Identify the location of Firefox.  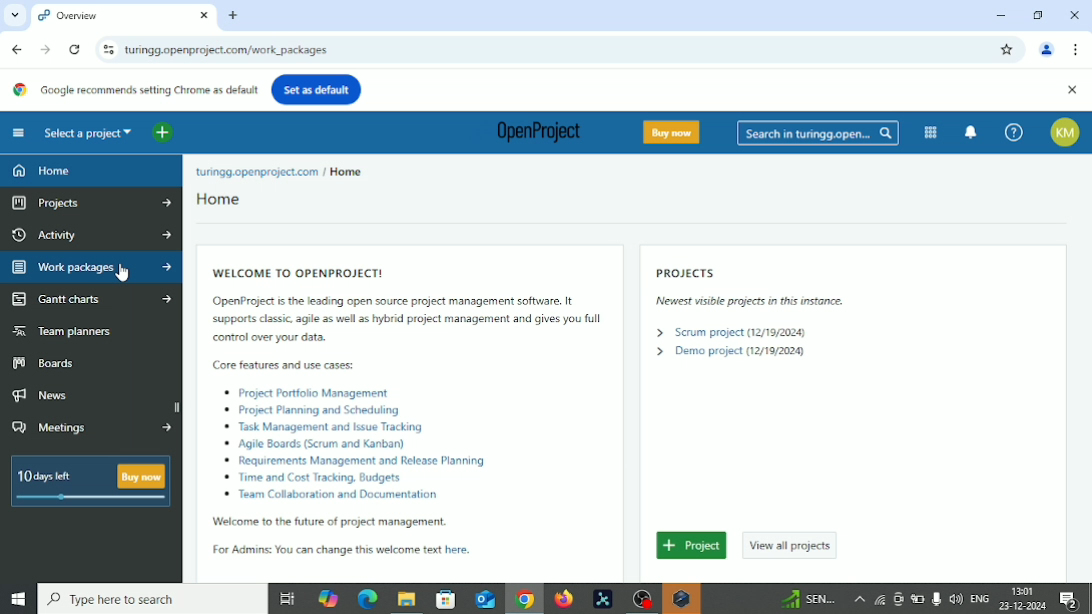
(563, 599).